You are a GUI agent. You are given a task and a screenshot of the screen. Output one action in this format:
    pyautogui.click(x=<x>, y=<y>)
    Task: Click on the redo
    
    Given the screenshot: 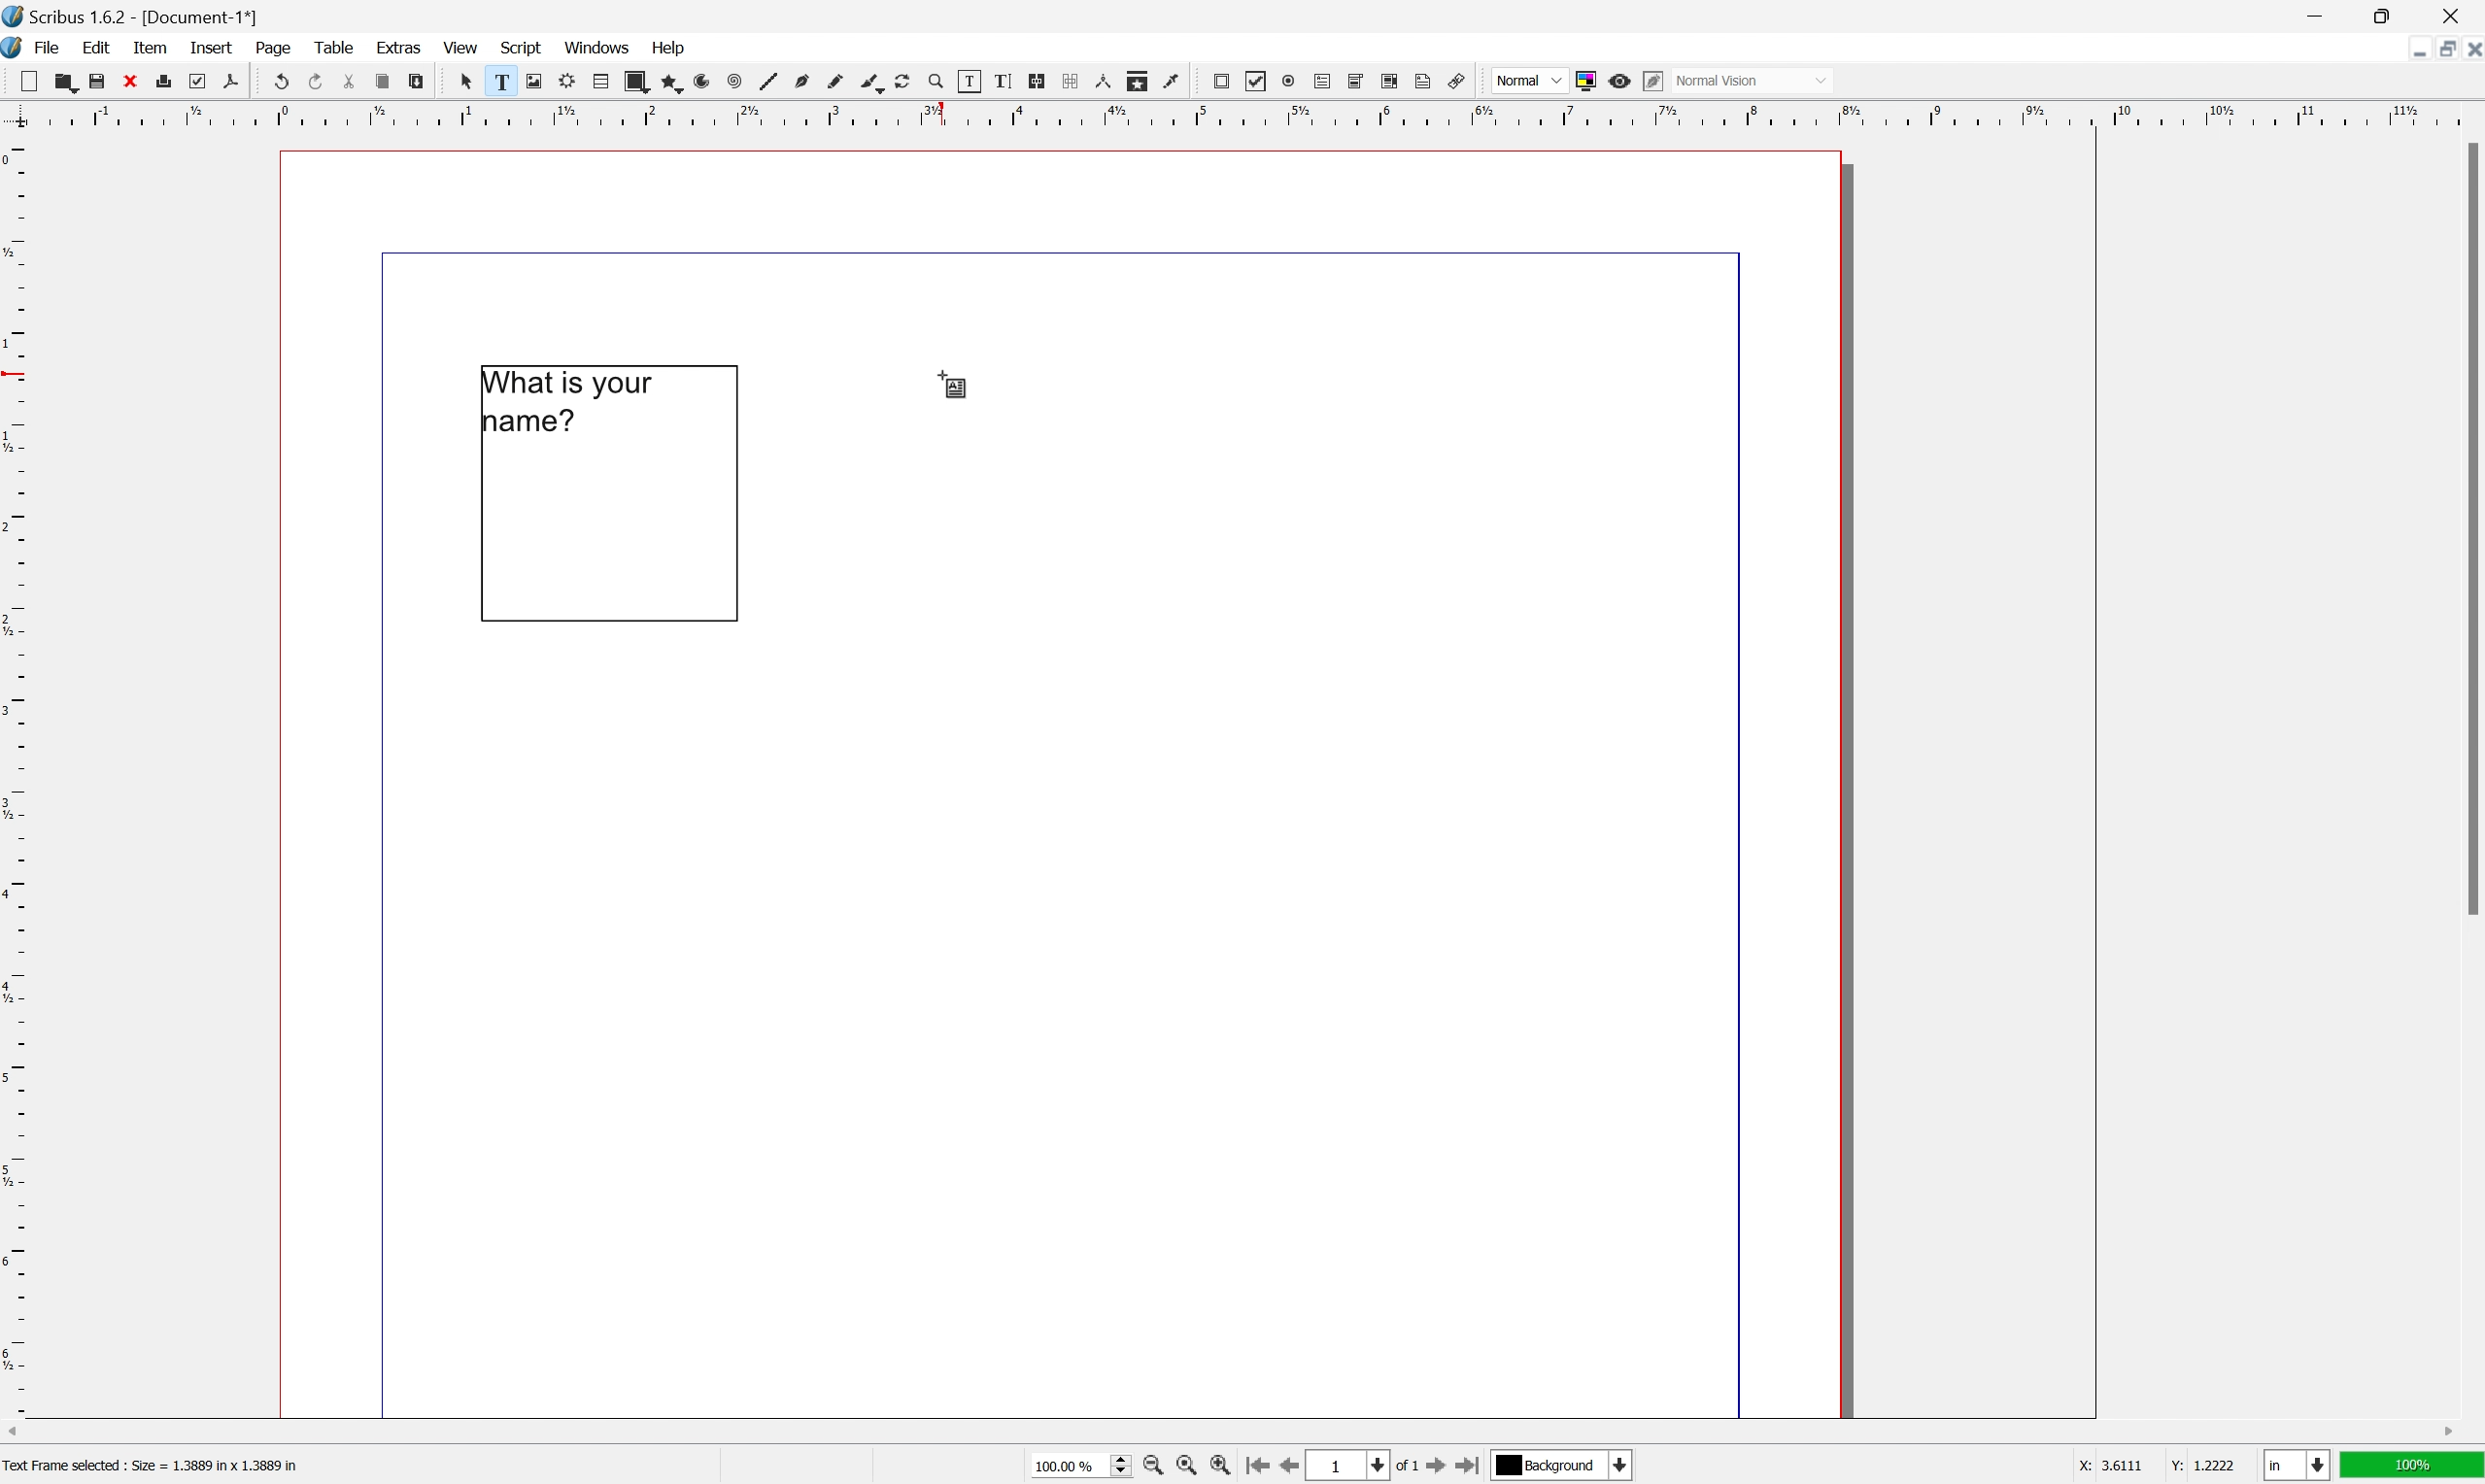 What is the action you would take?
    pyautogui.click(x=316, y=79)
    